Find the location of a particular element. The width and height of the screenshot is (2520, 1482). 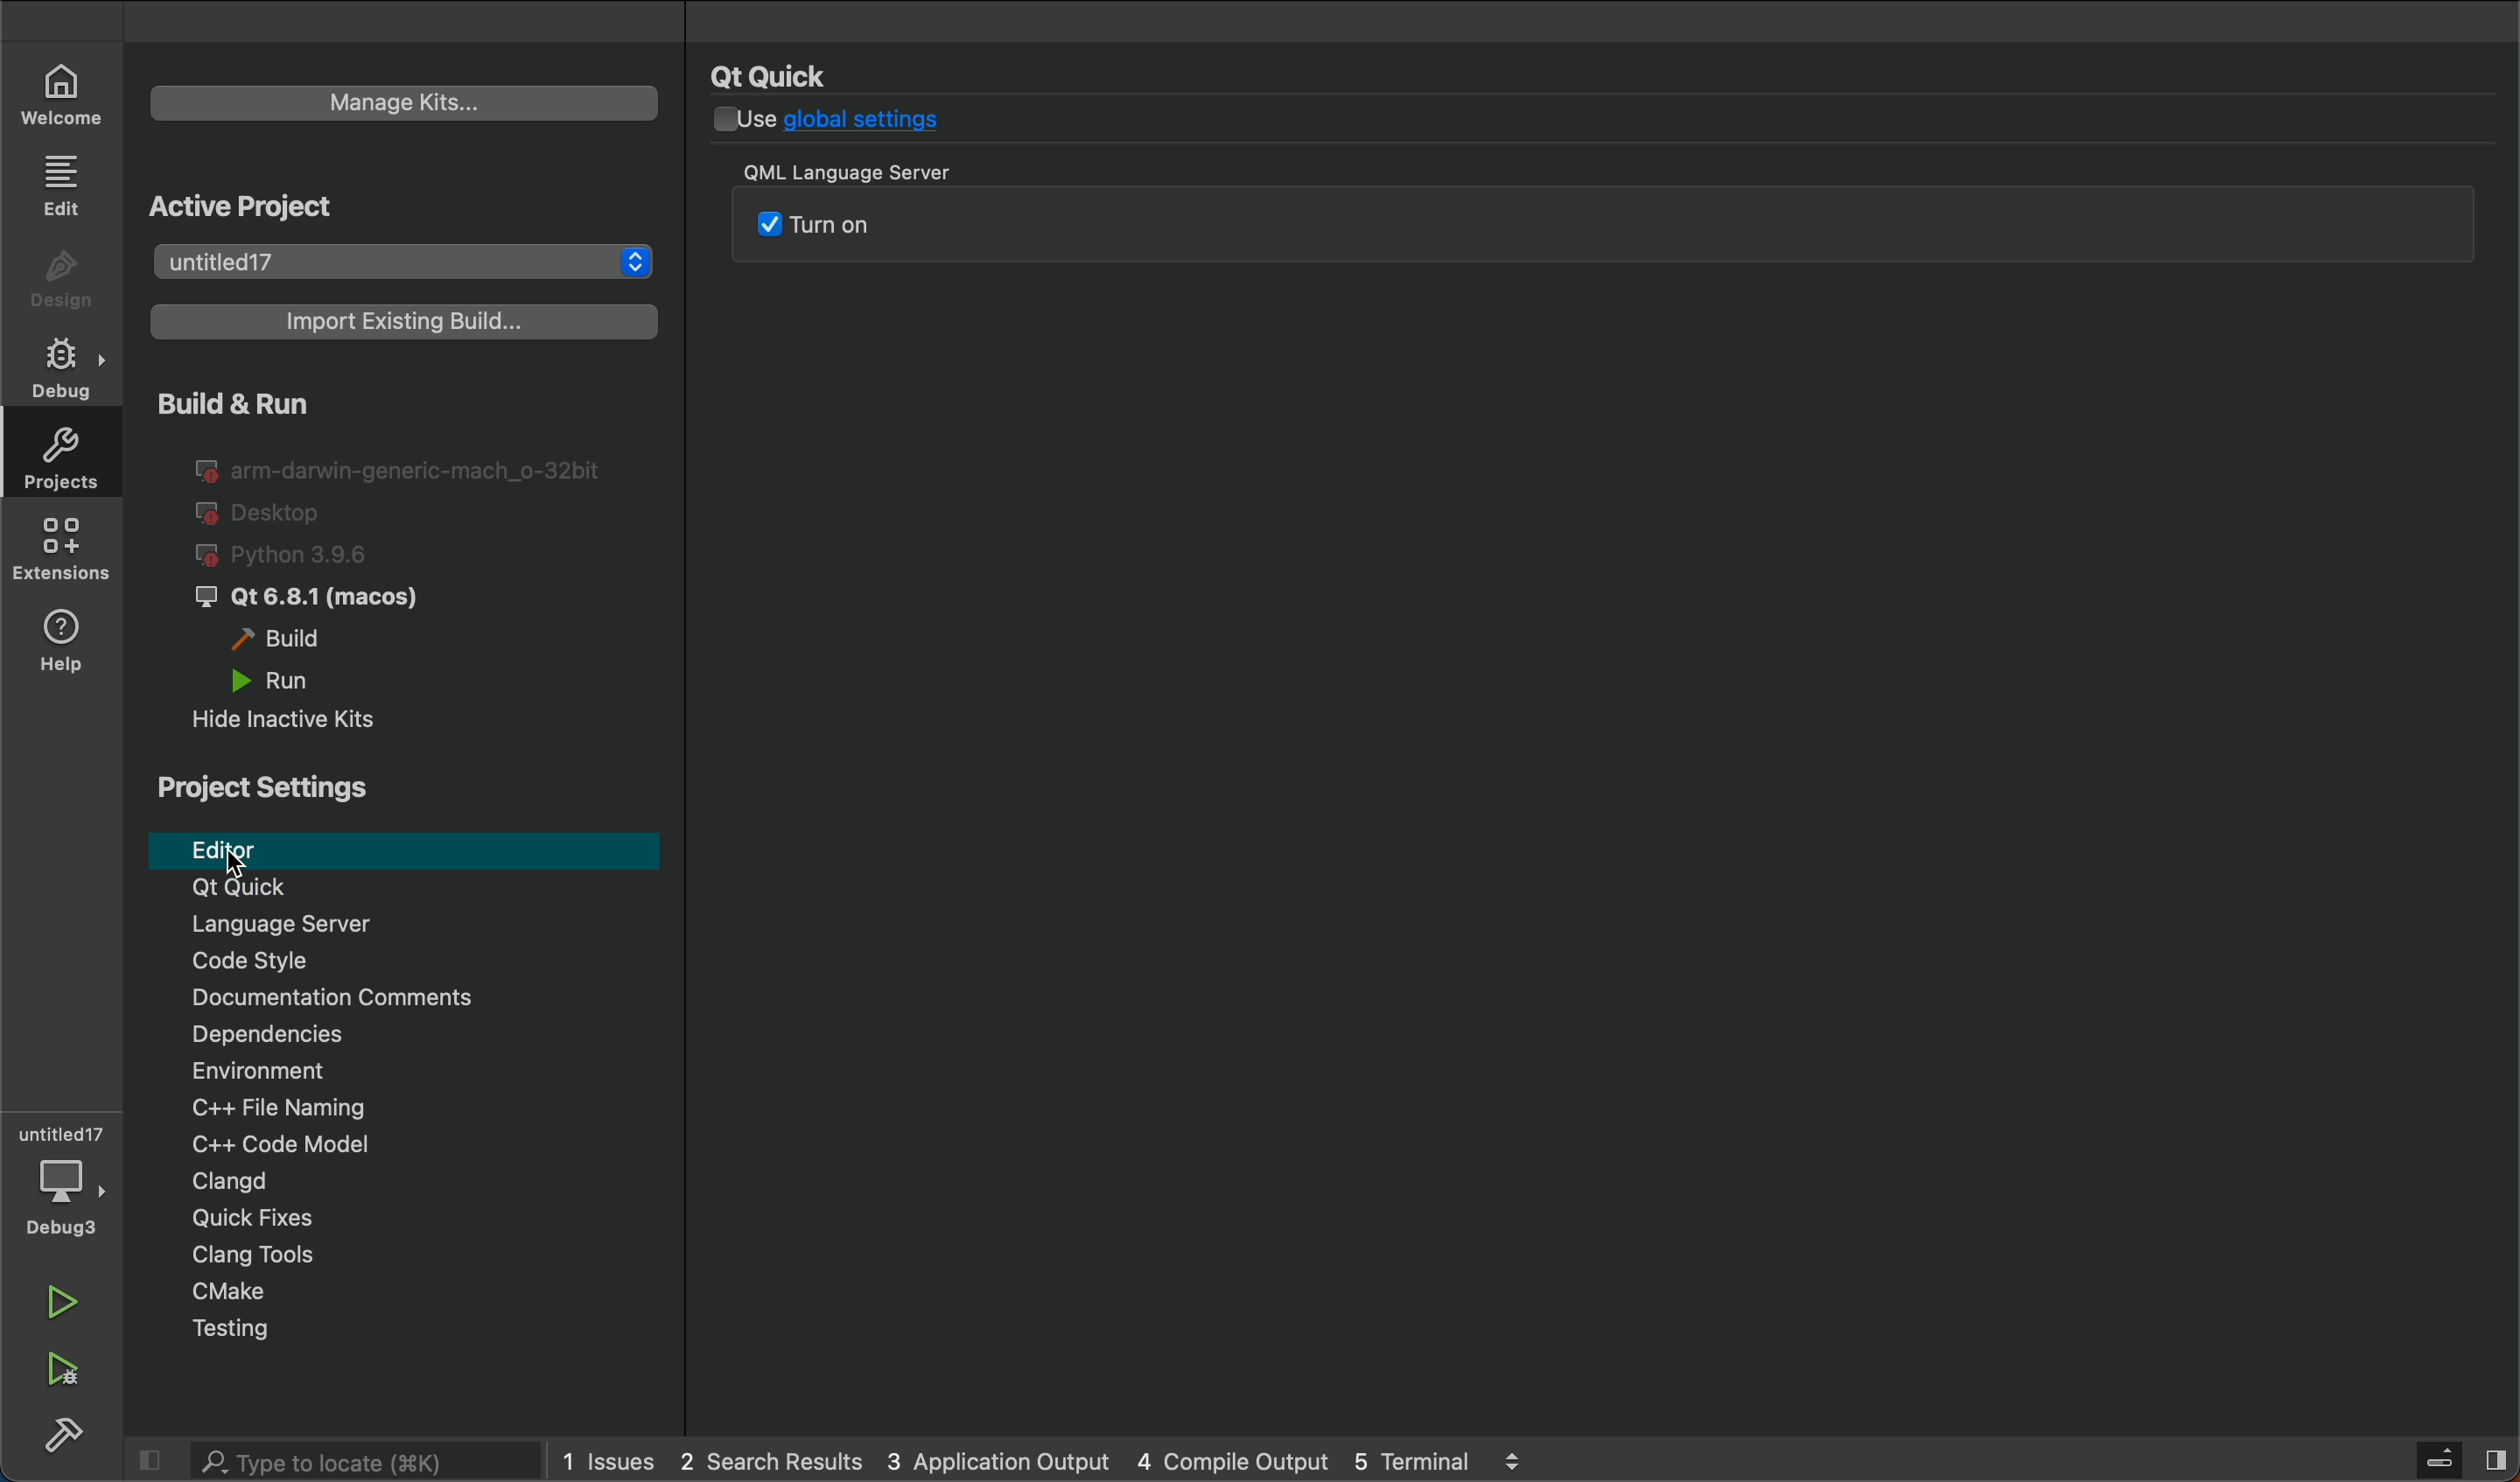

desktop is located at coordinates (264, 510).